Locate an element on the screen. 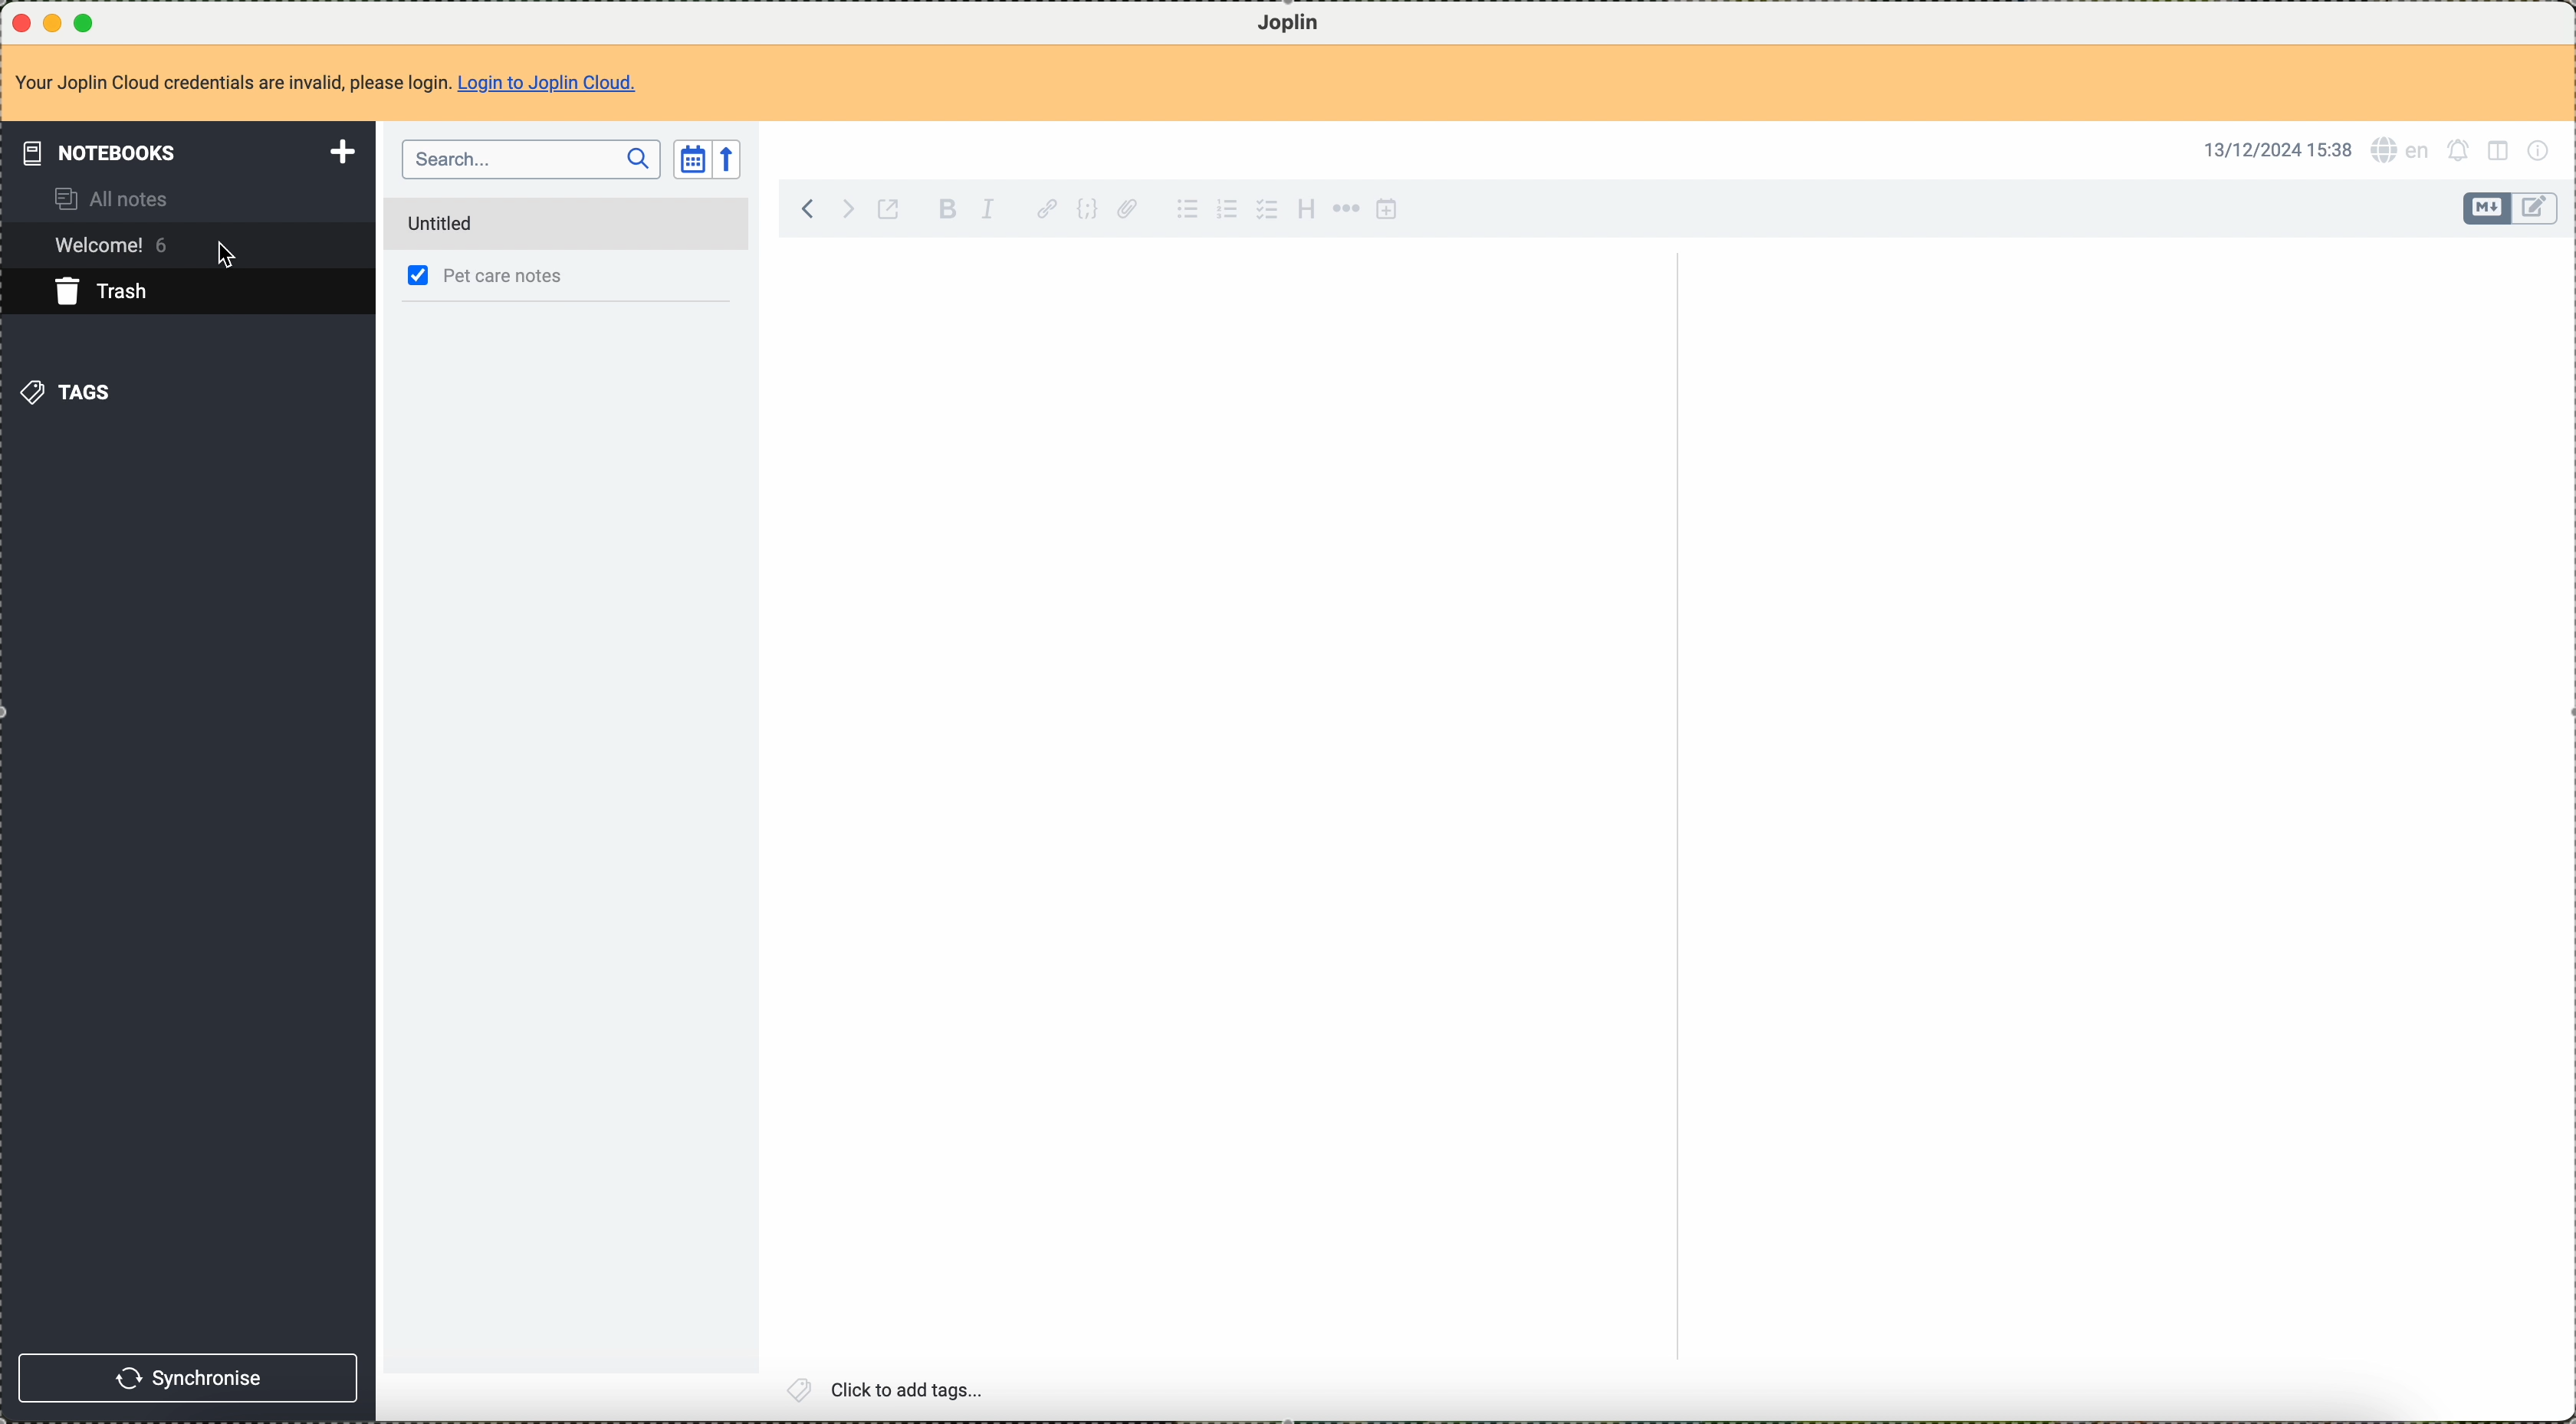  permanently delete note is located at coordinates (544, 224).